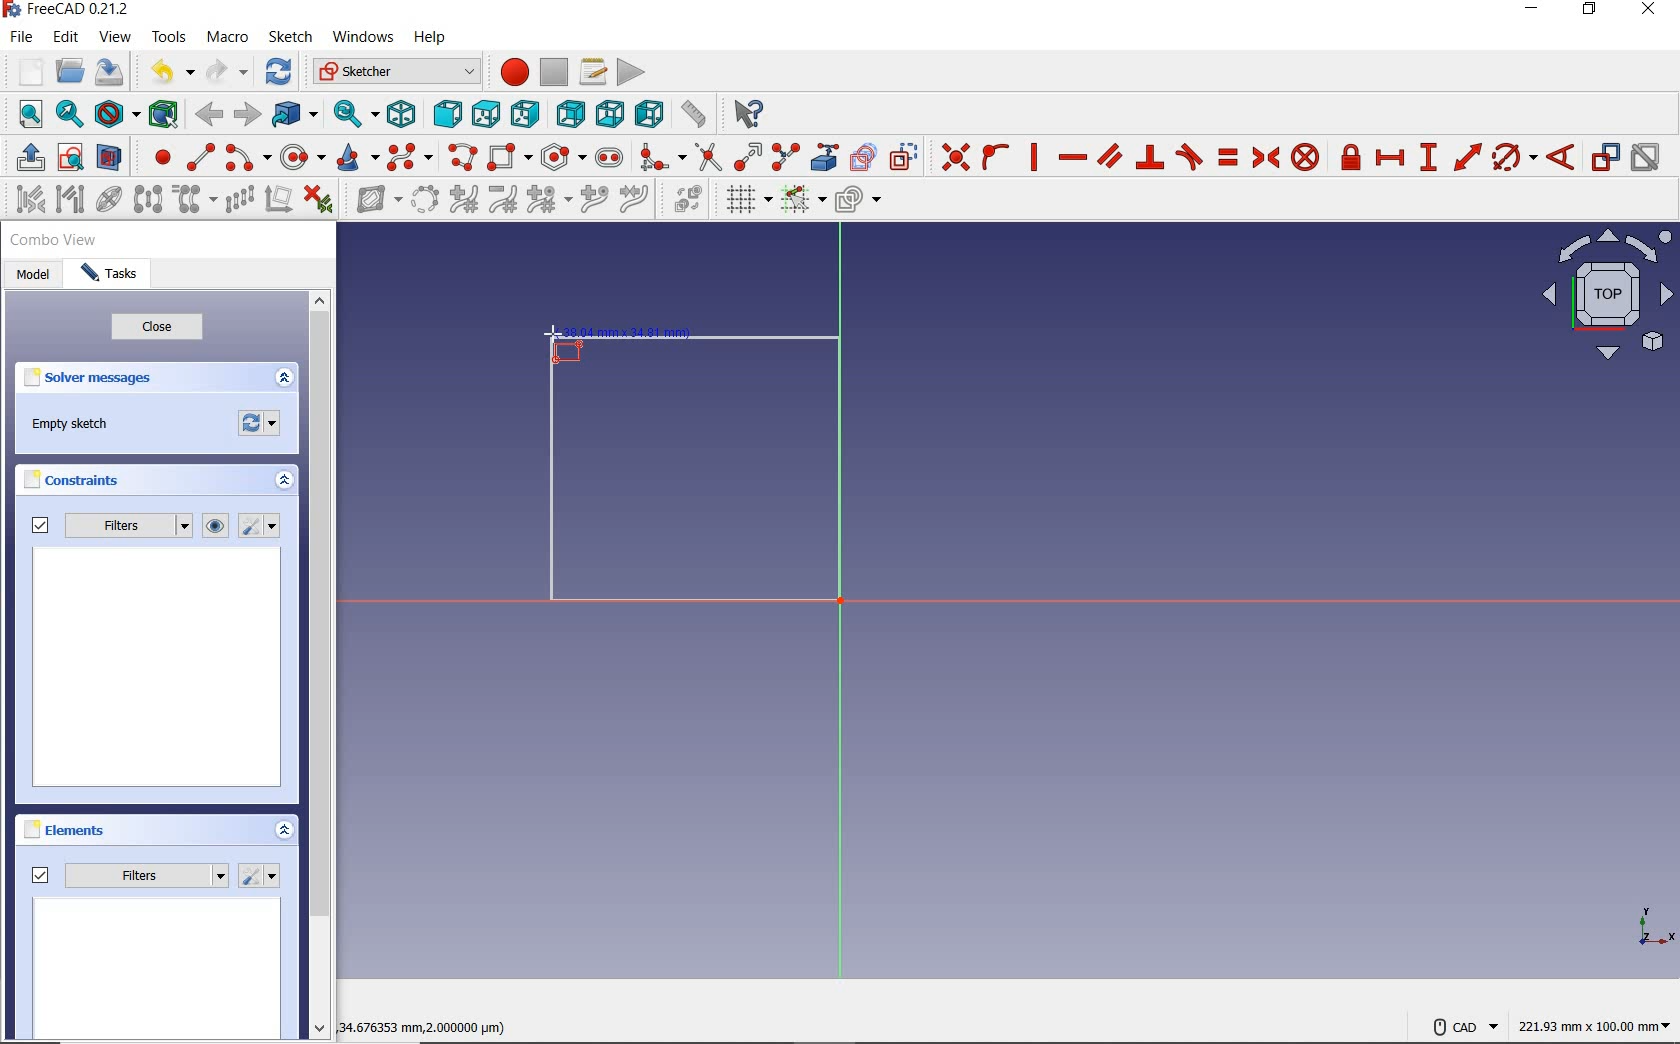  What do you see at coordinates (749, 115) in the screenshot?
I see `what's this?` at bounding box center [749, 115].